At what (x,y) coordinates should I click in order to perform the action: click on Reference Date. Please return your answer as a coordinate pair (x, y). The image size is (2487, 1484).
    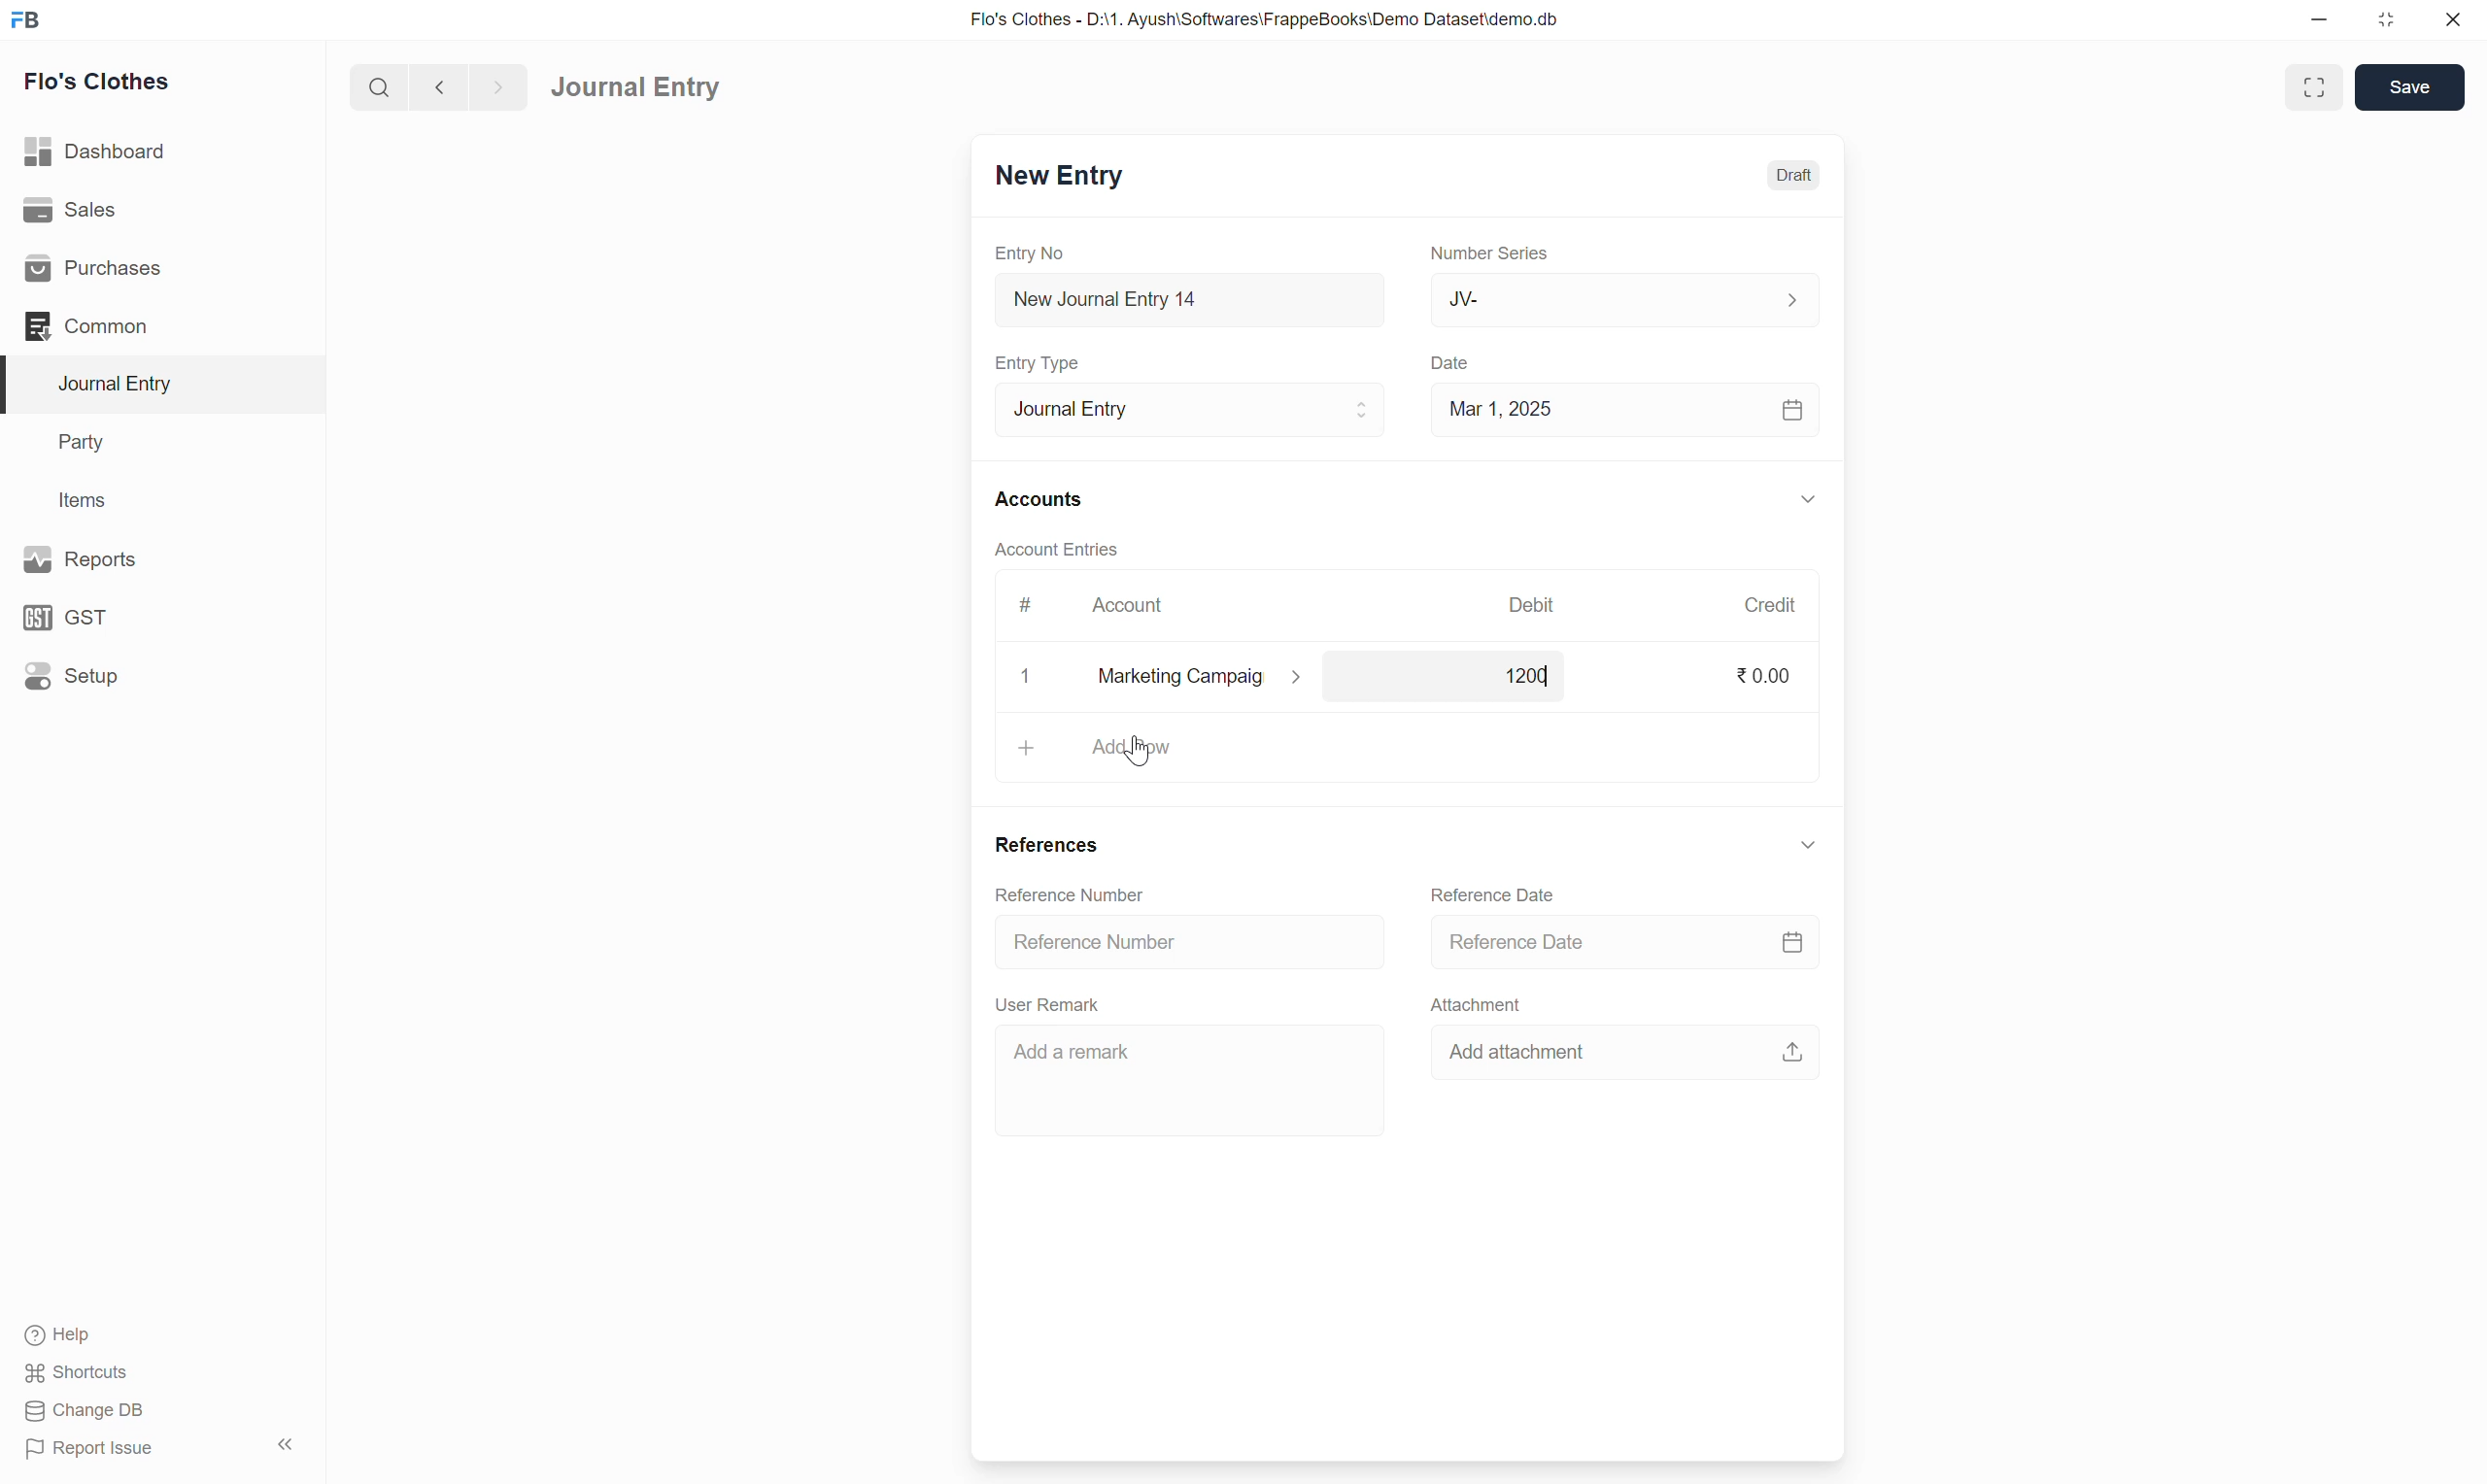
    Looking at the image, I should click on (1496, 895).